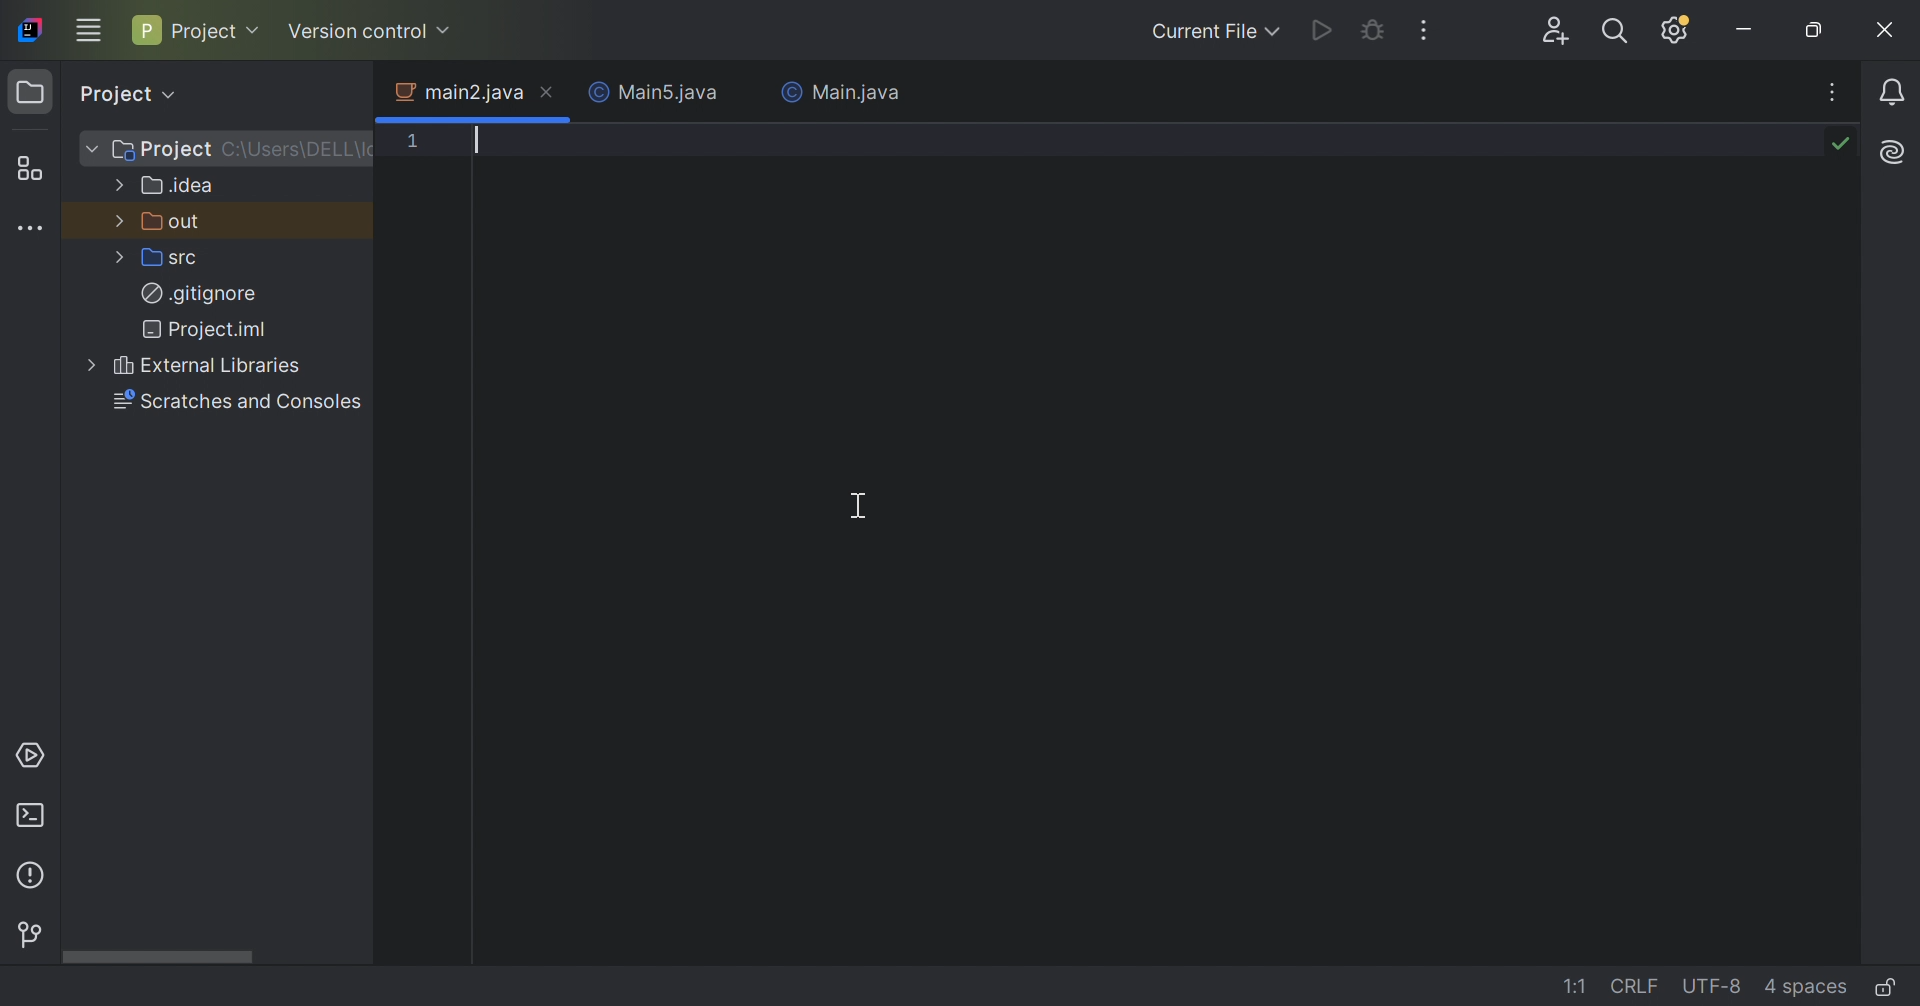 This screenshot has width=1920, height=1006. What do you see at coordinates (208, 365) in the screenshot?
I see `External Libraries` at bounding box center [208, 365].